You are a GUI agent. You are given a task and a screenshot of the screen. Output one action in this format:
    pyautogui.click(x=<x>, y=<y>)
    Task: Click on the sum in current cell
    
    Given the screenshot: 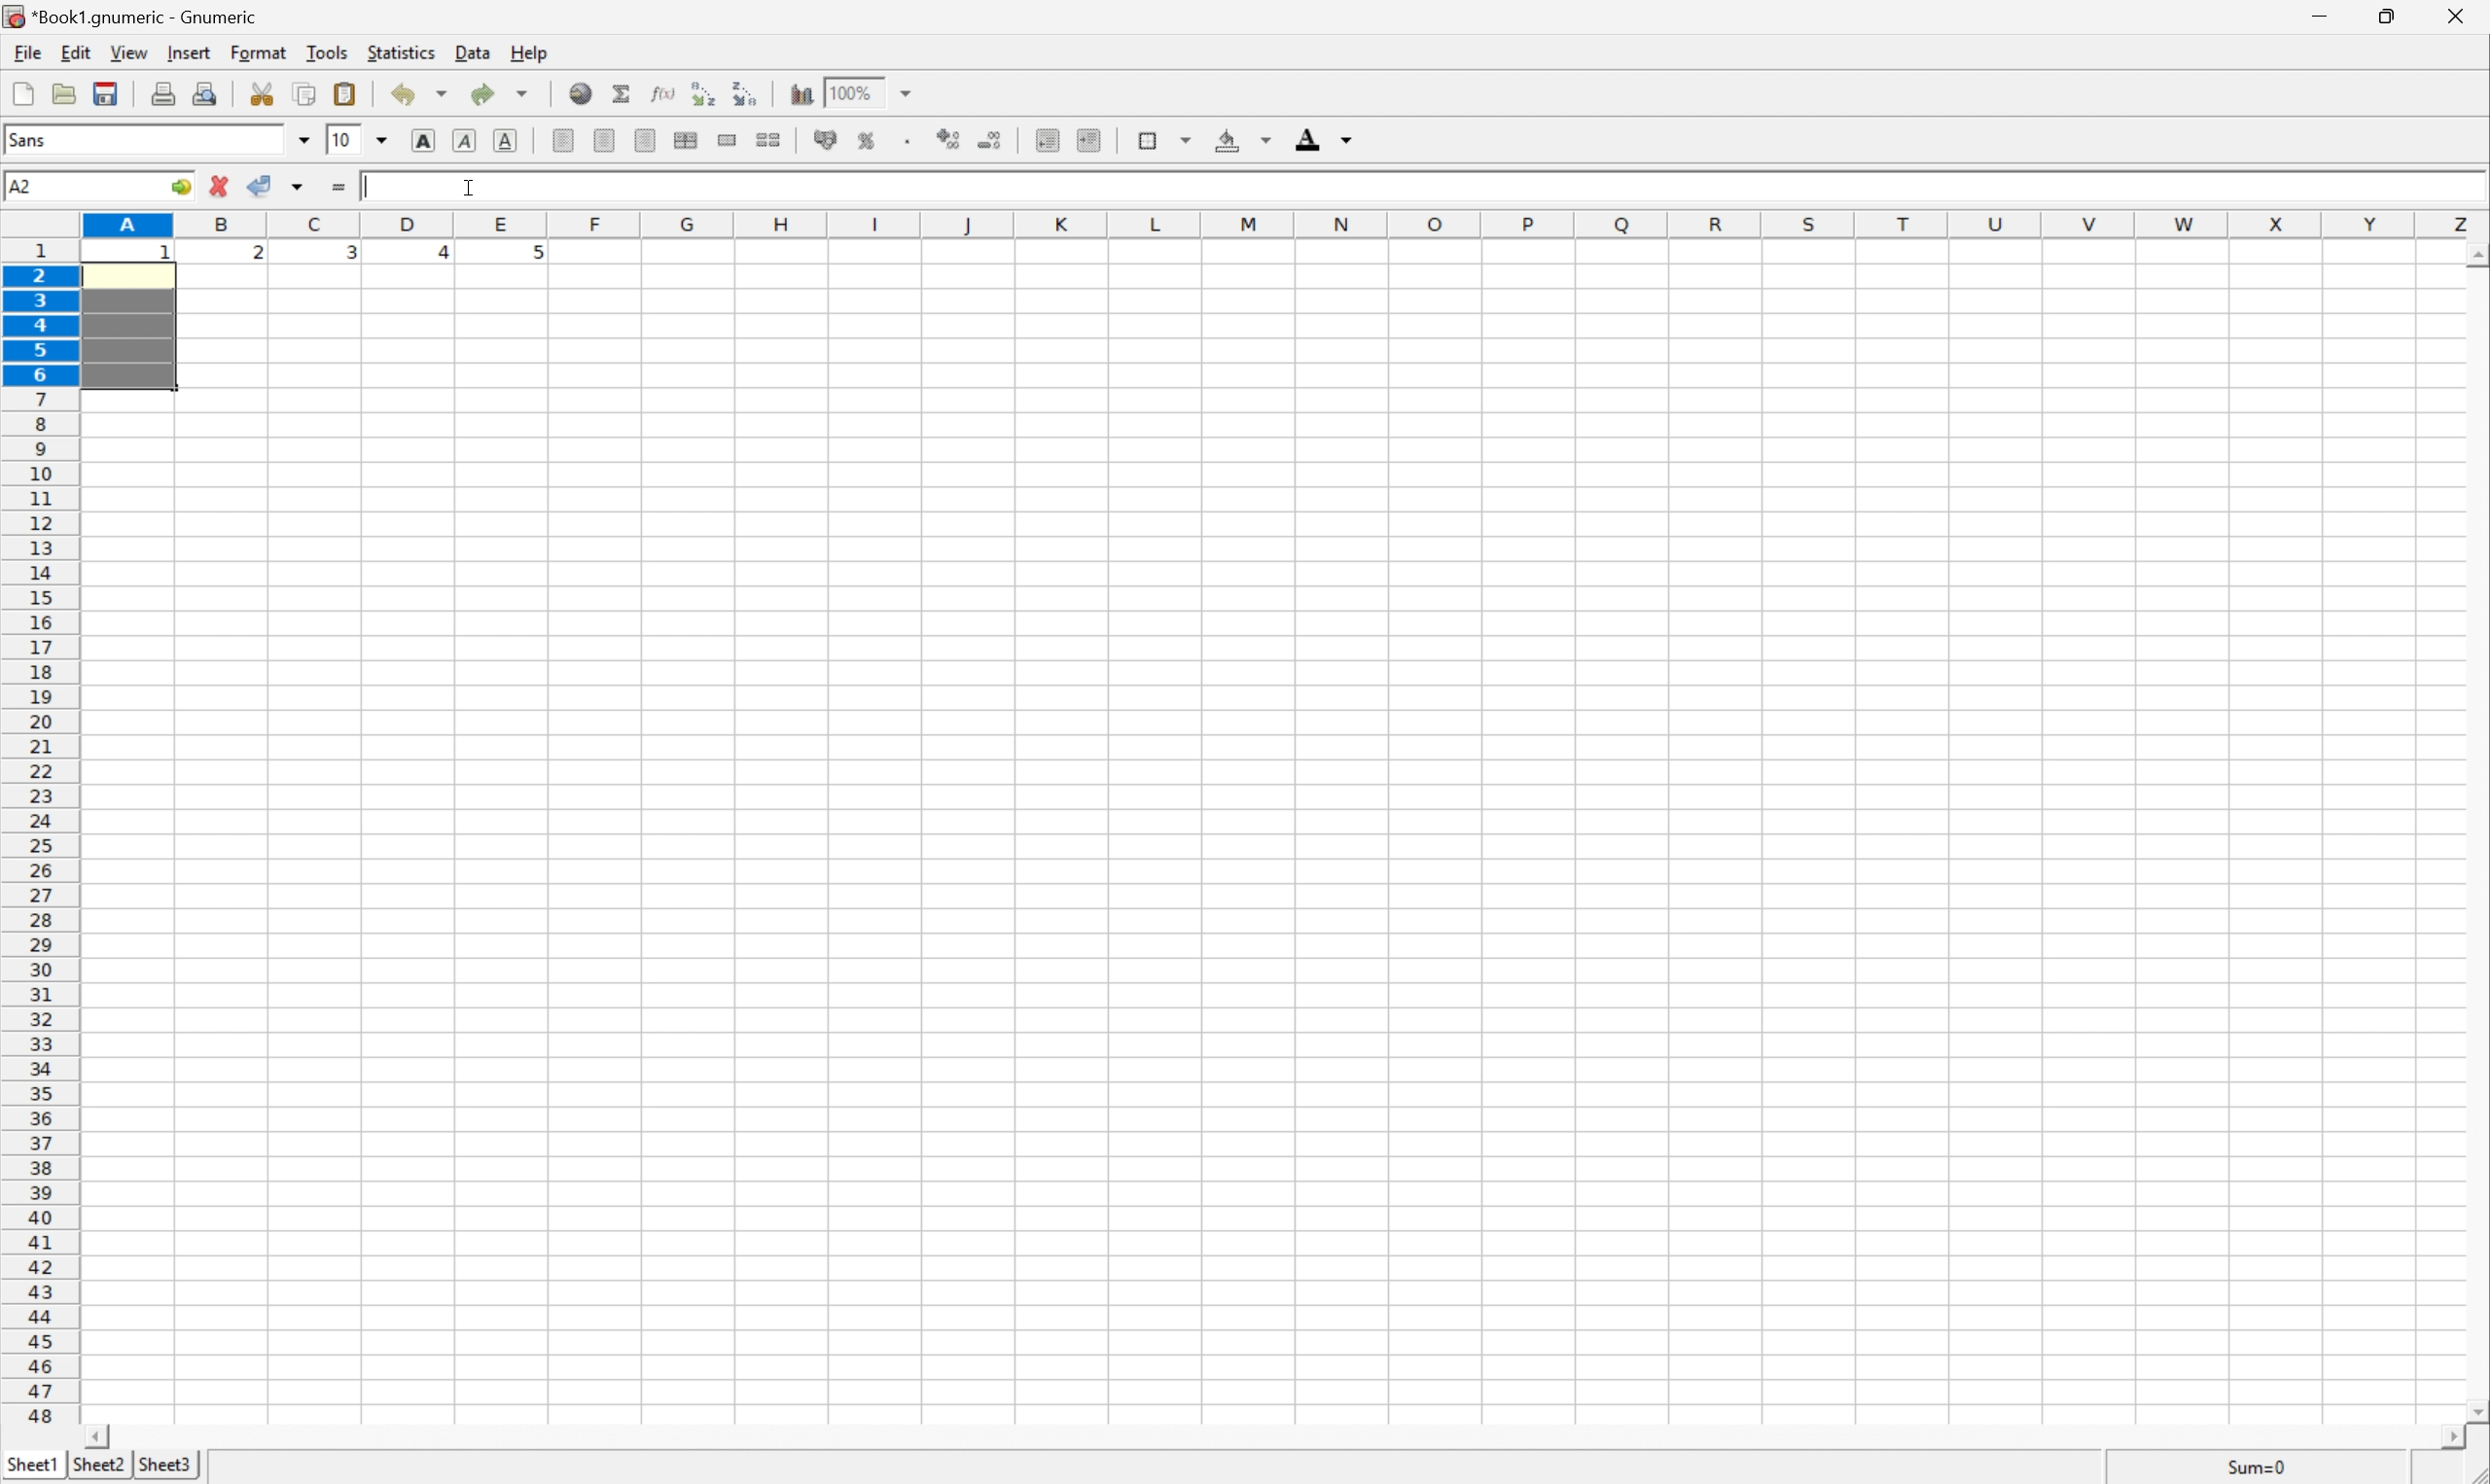 What is the action you would take?
    pyautogui.click(x=626, y=93)
    